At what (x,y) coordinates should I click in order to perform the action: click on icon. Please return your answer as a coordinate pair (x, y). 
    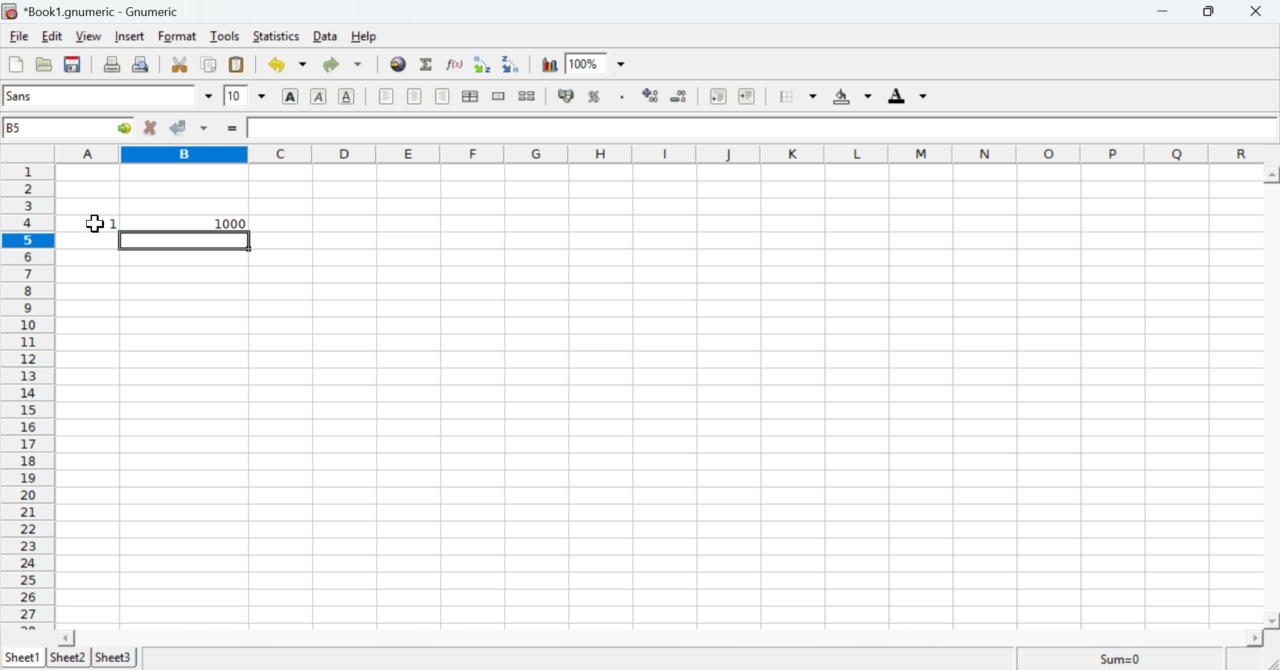
    Looking at the image, I should click on (10, 11).